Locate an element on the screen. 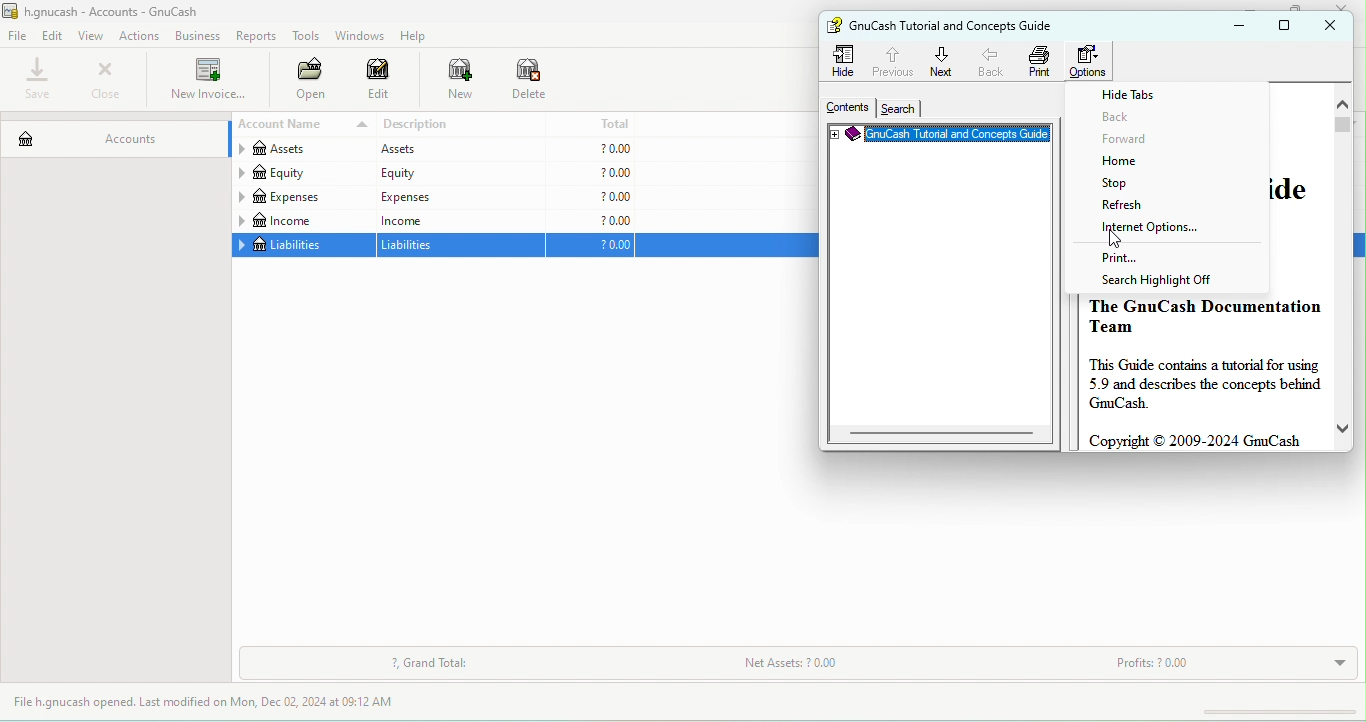 The image size is (1366, 722). save is located at coordinates (39, 80).